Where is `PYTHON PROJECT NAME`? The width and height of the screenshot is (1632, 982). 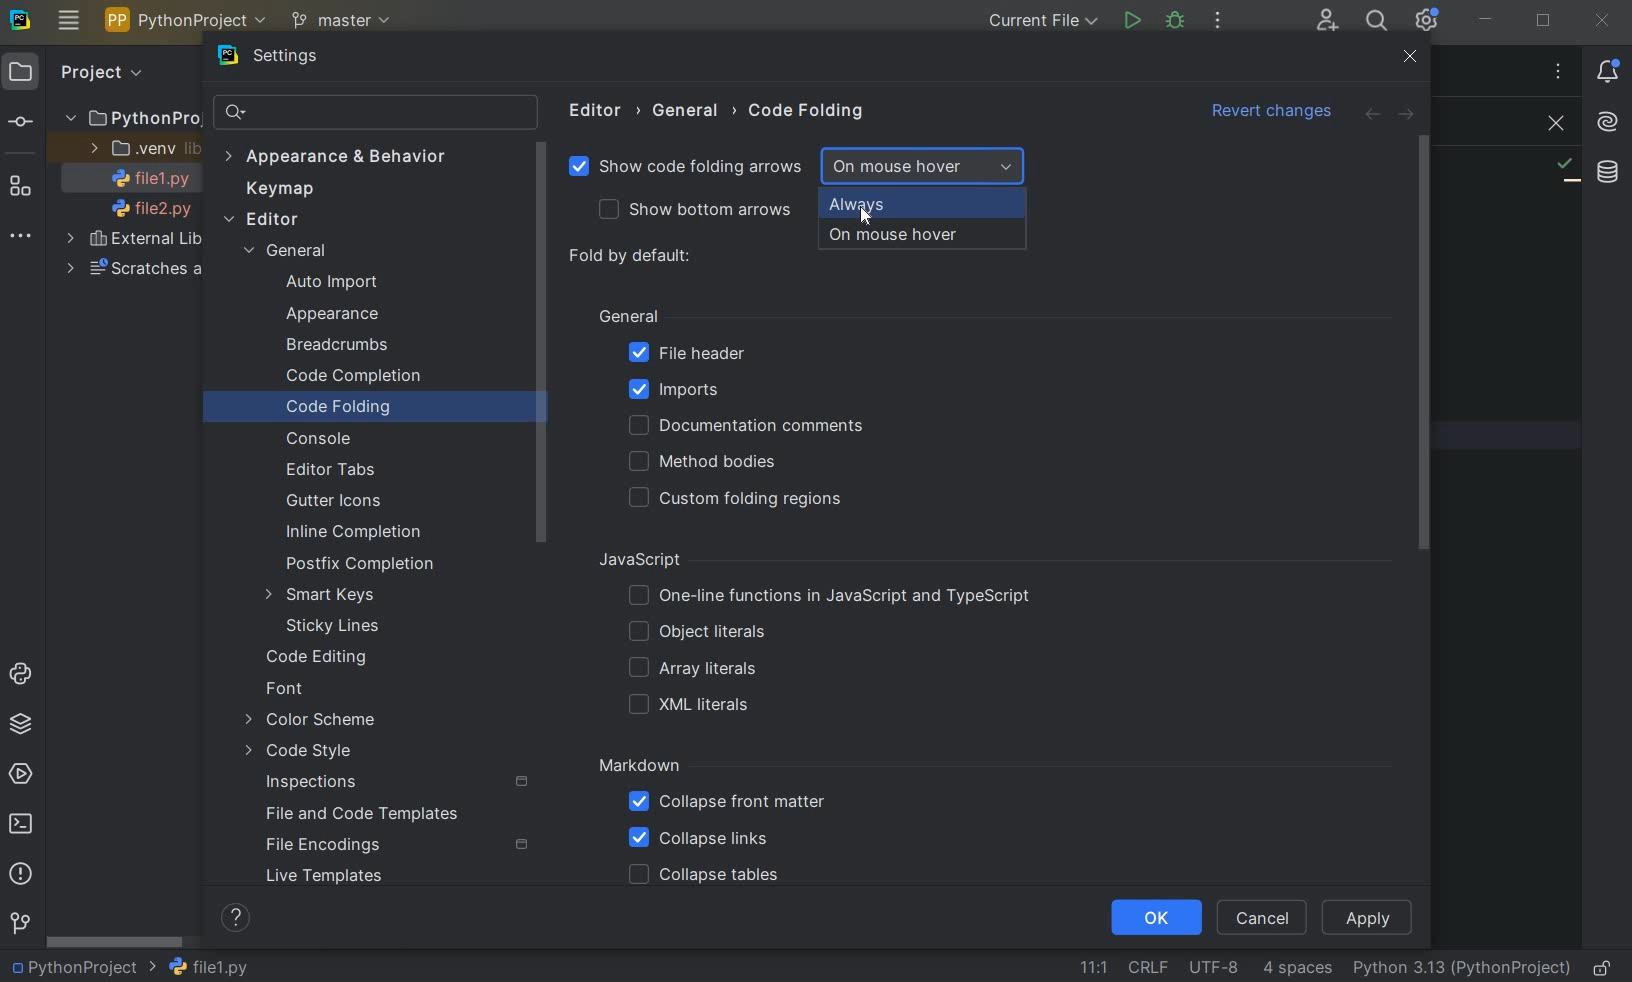 PYTHON PROJECT NAME is located at coordinates (189, 22).